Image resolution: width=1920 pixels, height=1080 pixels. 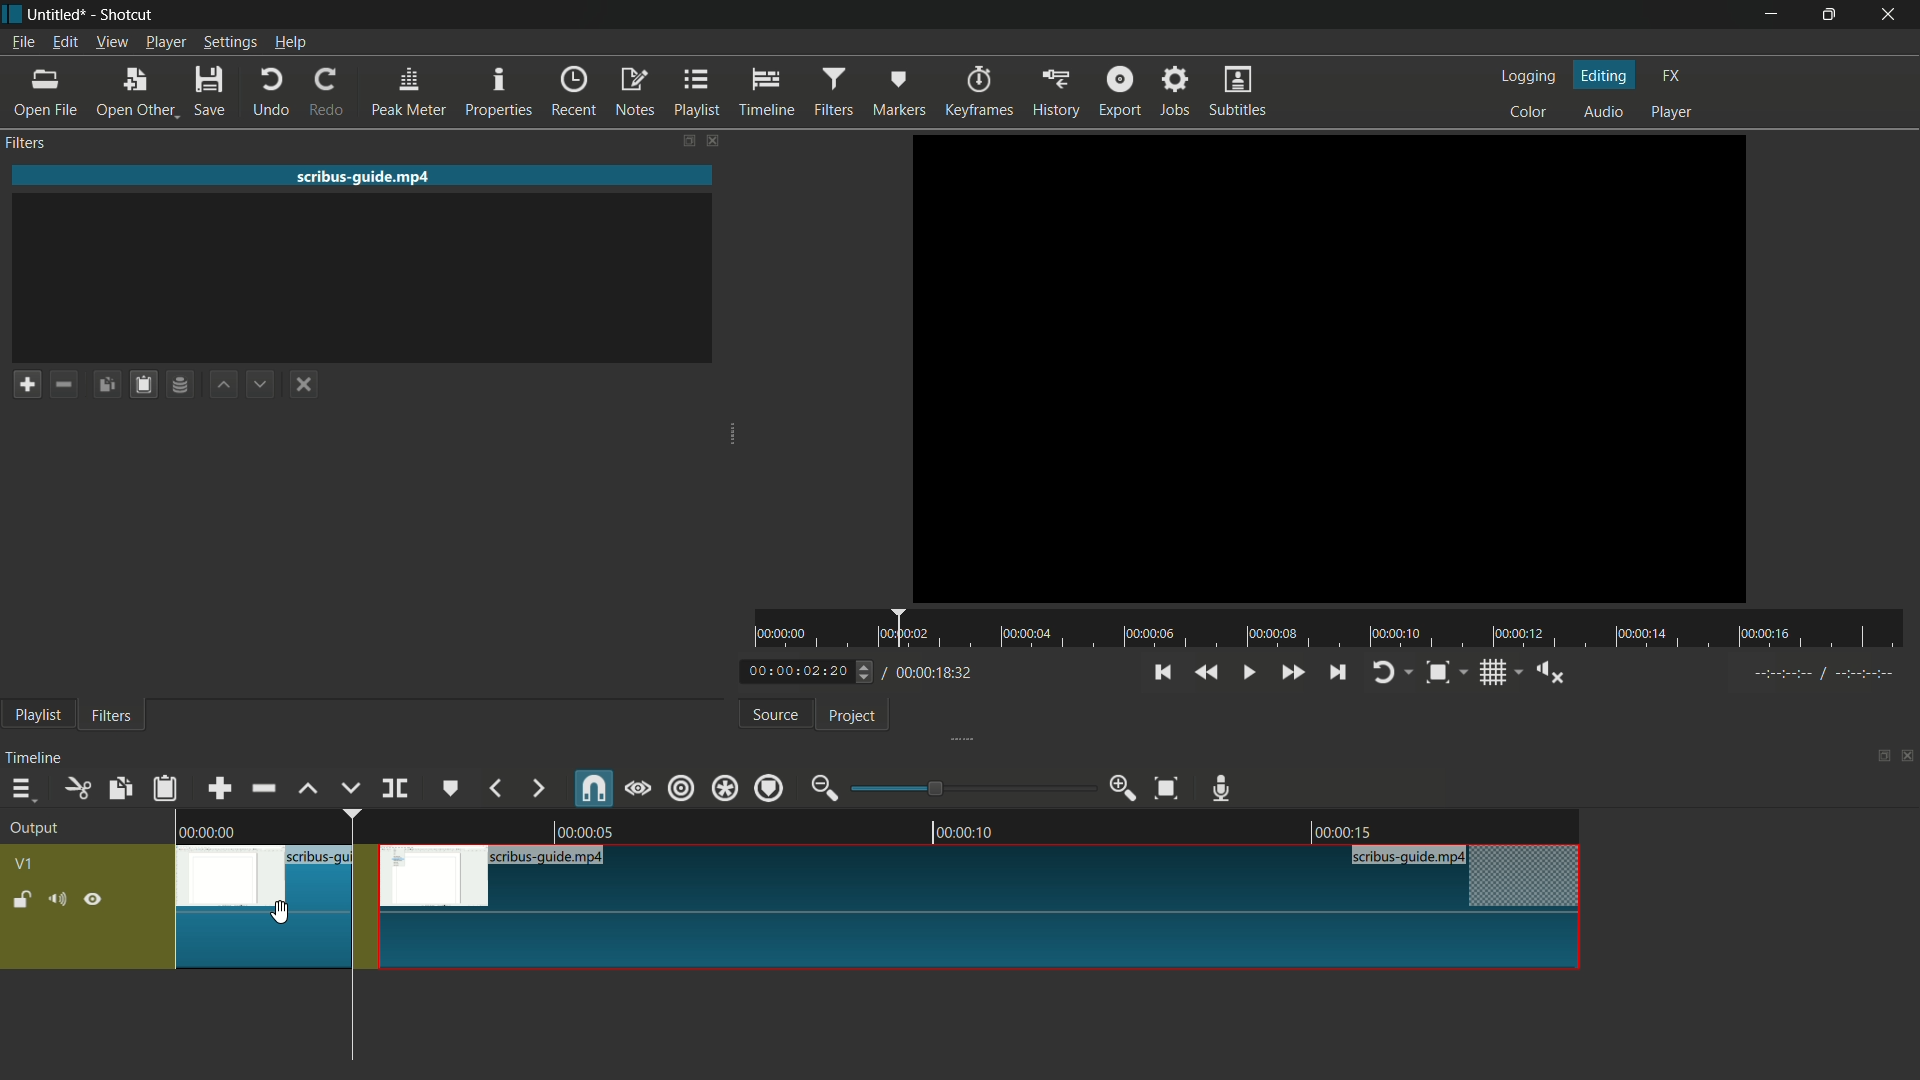 I want to click on v1, so click(x=25, y=864).